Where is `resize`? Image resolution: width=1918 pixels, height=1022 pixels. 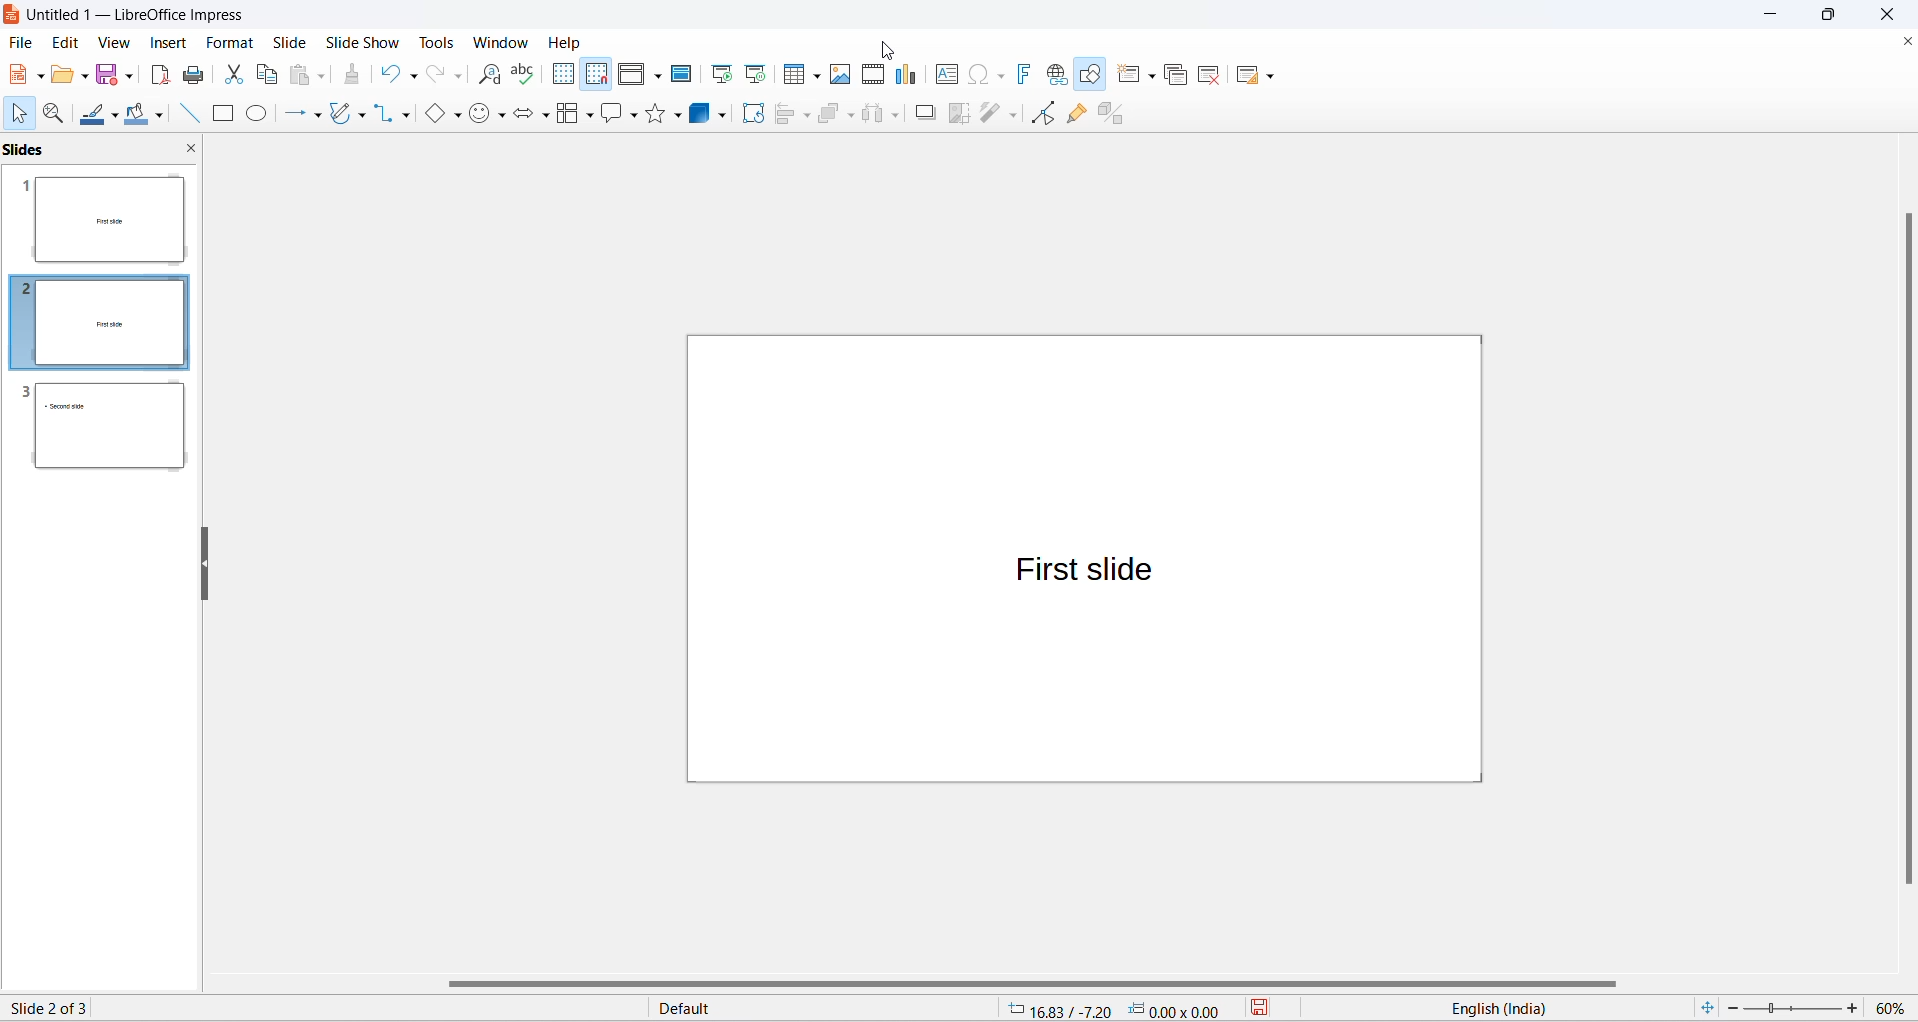
resize is located at coordinates (207, 564).